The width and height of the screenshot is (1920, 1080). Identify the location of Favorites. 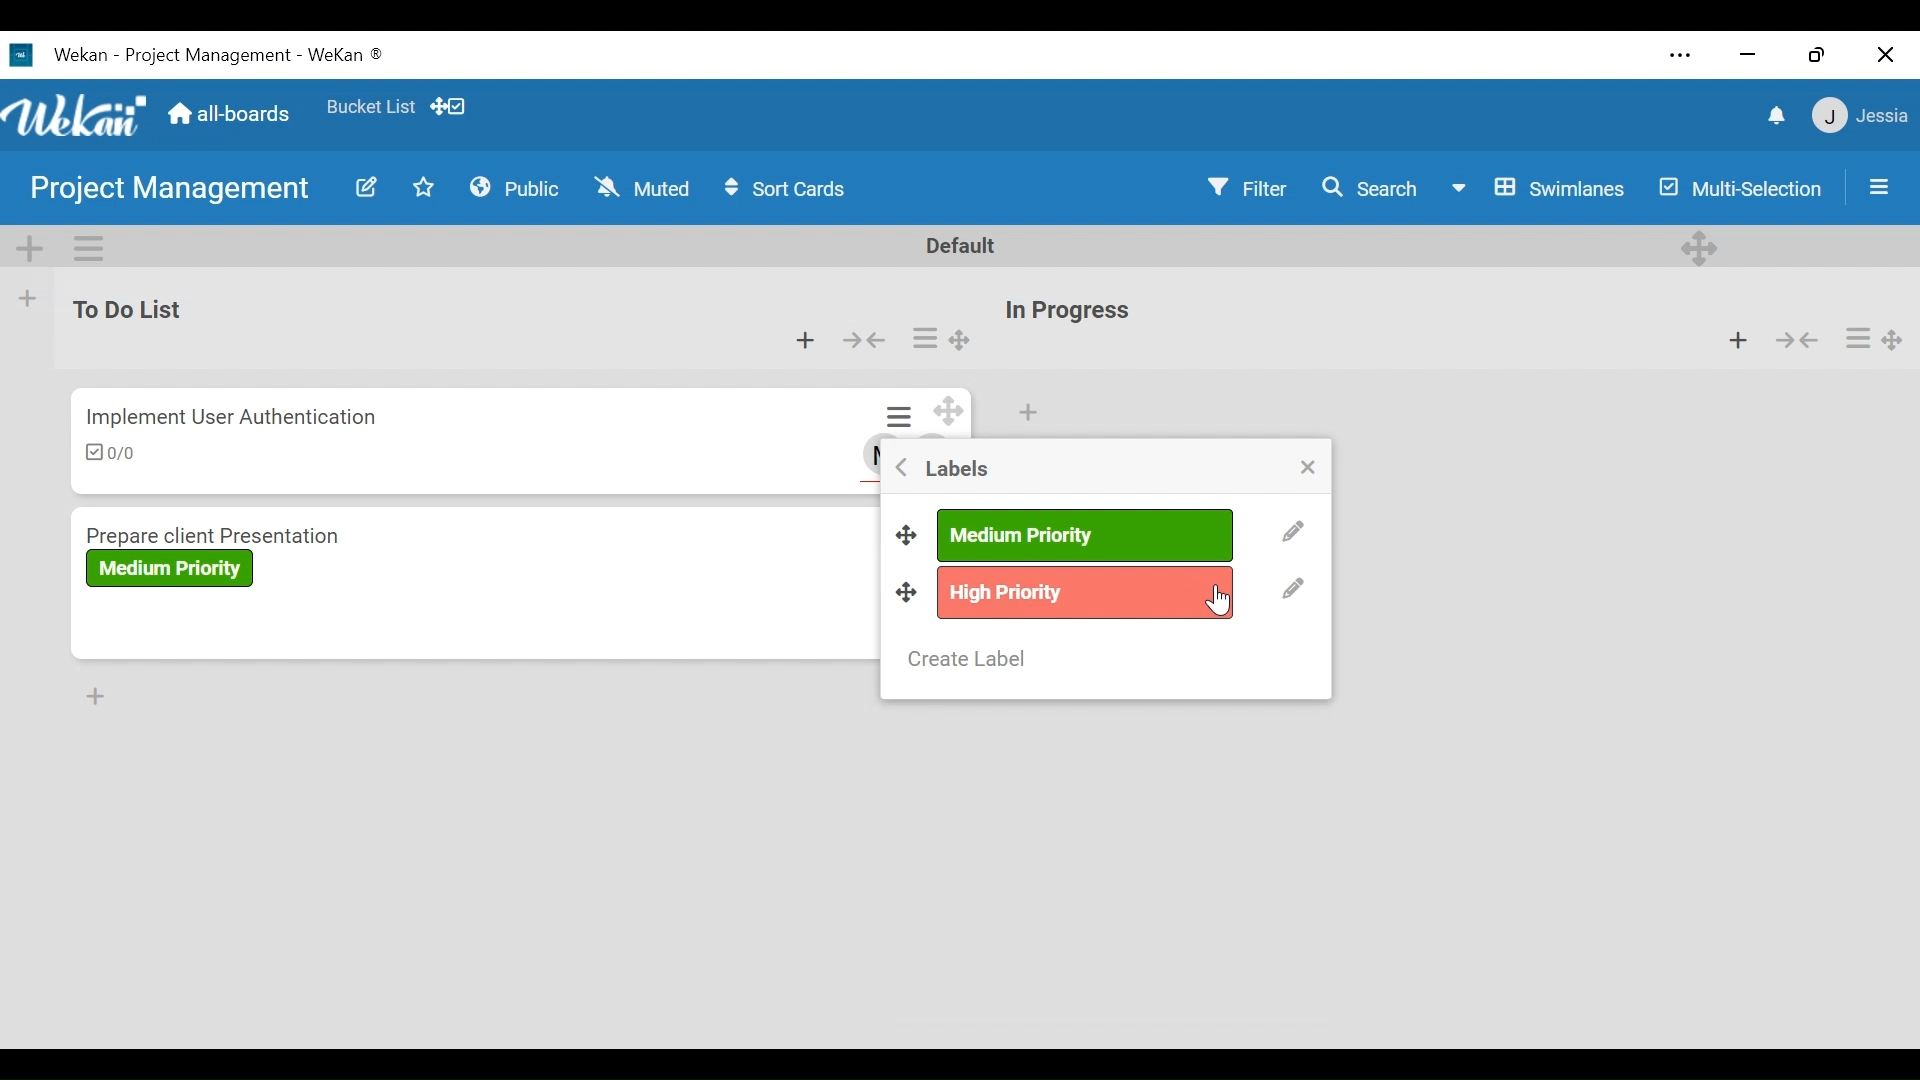
(425, 186).